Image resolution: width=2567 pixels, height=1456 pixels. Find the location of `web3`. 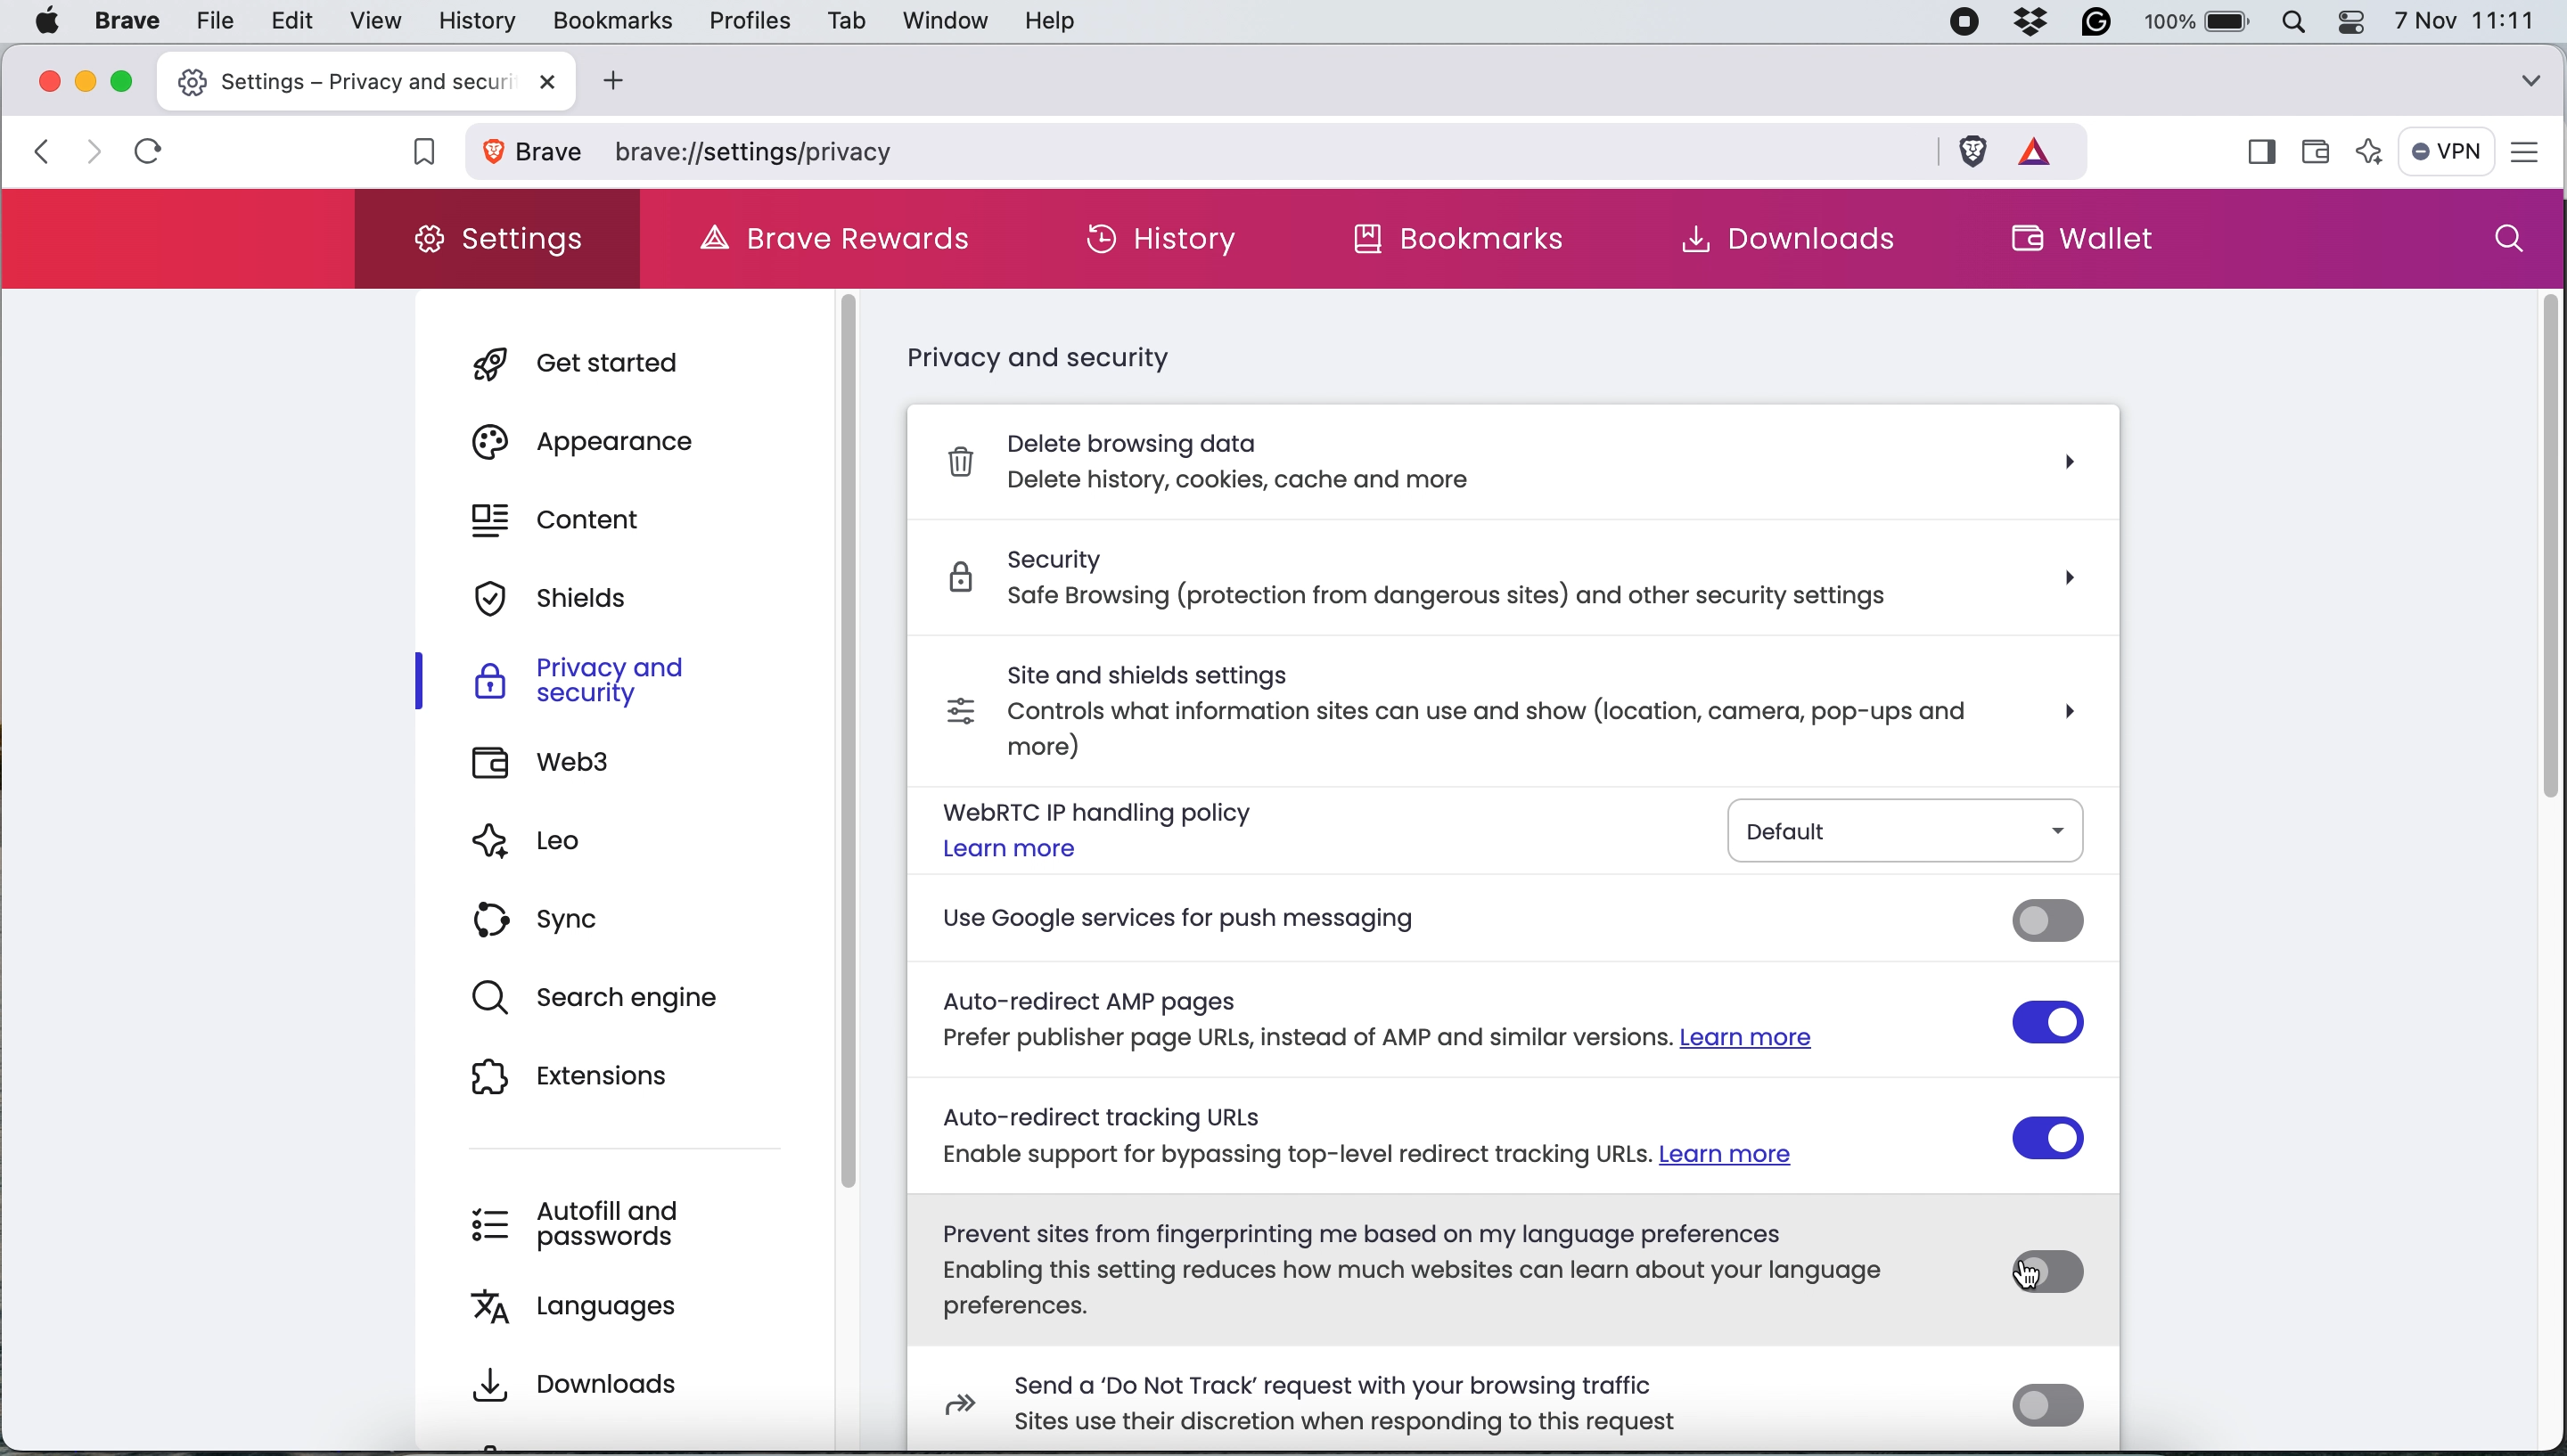

web3 is located at coordinates (553, 762).